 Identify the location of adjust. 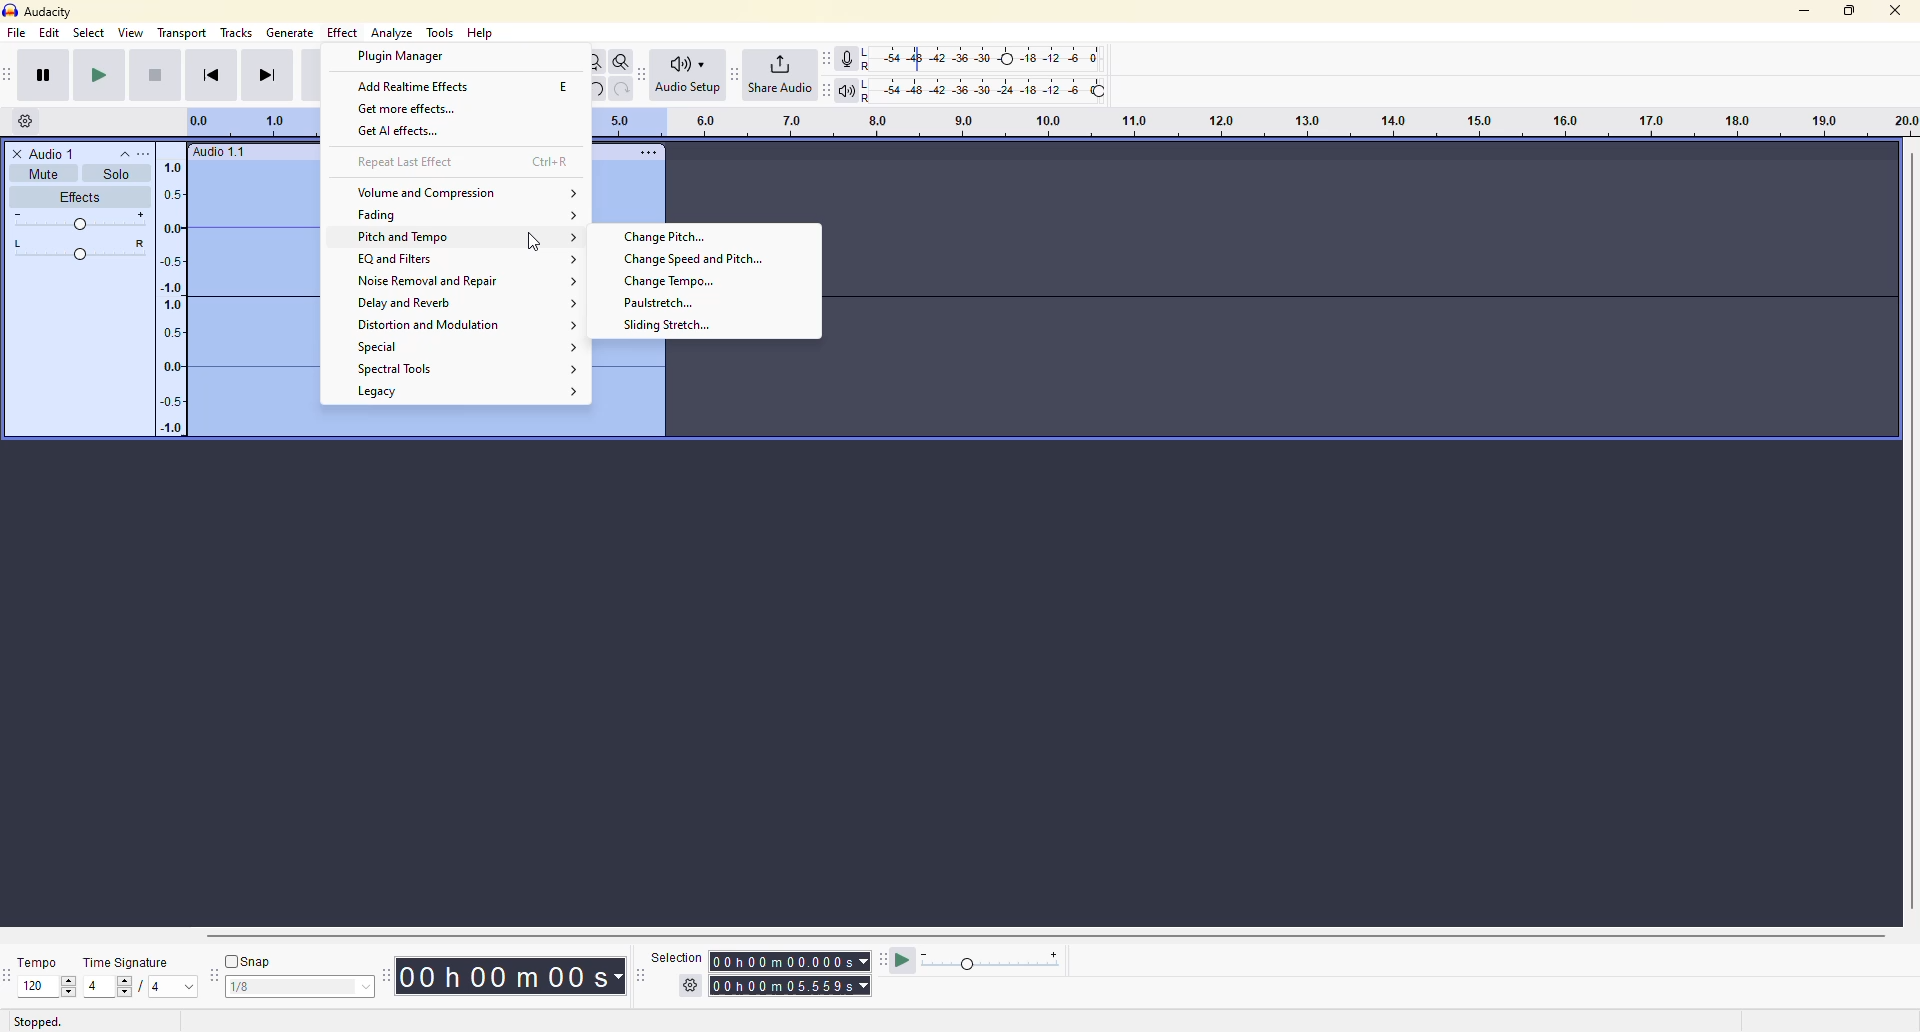
(82, 251).